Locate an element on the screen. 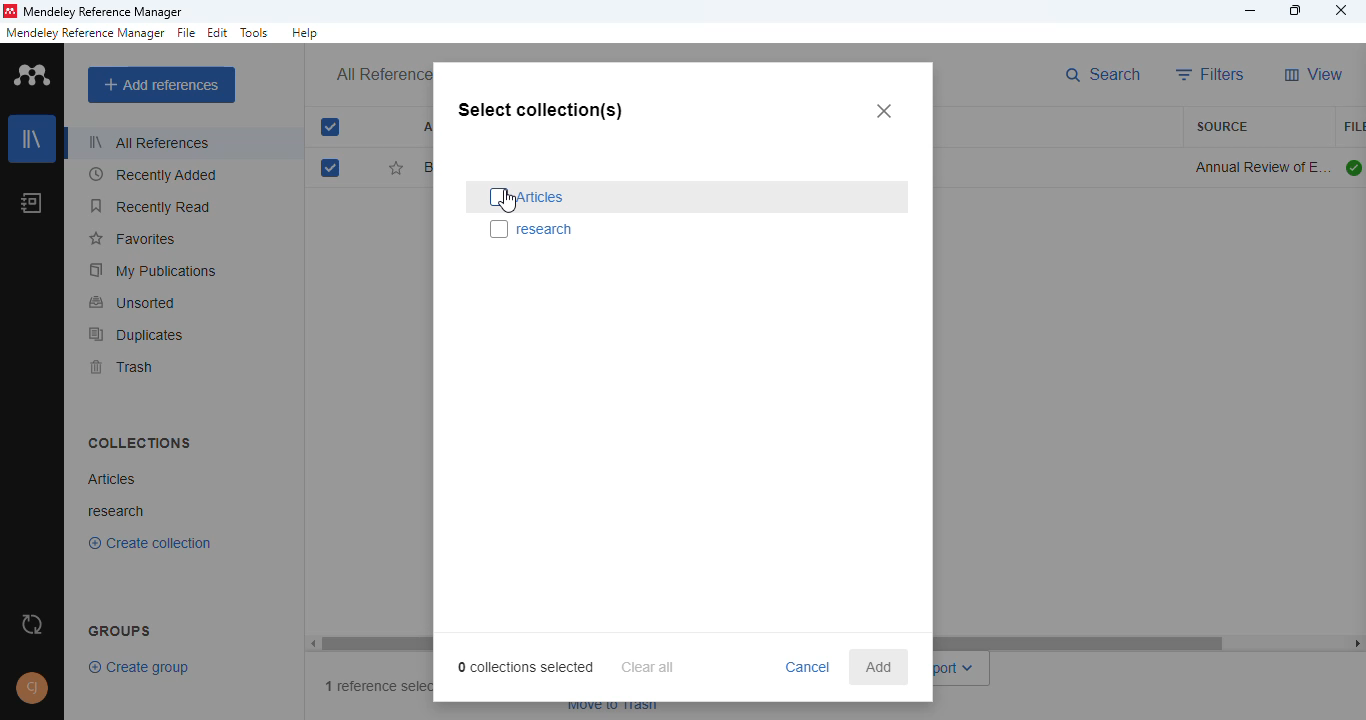  research is located at coordinates (546, 229).